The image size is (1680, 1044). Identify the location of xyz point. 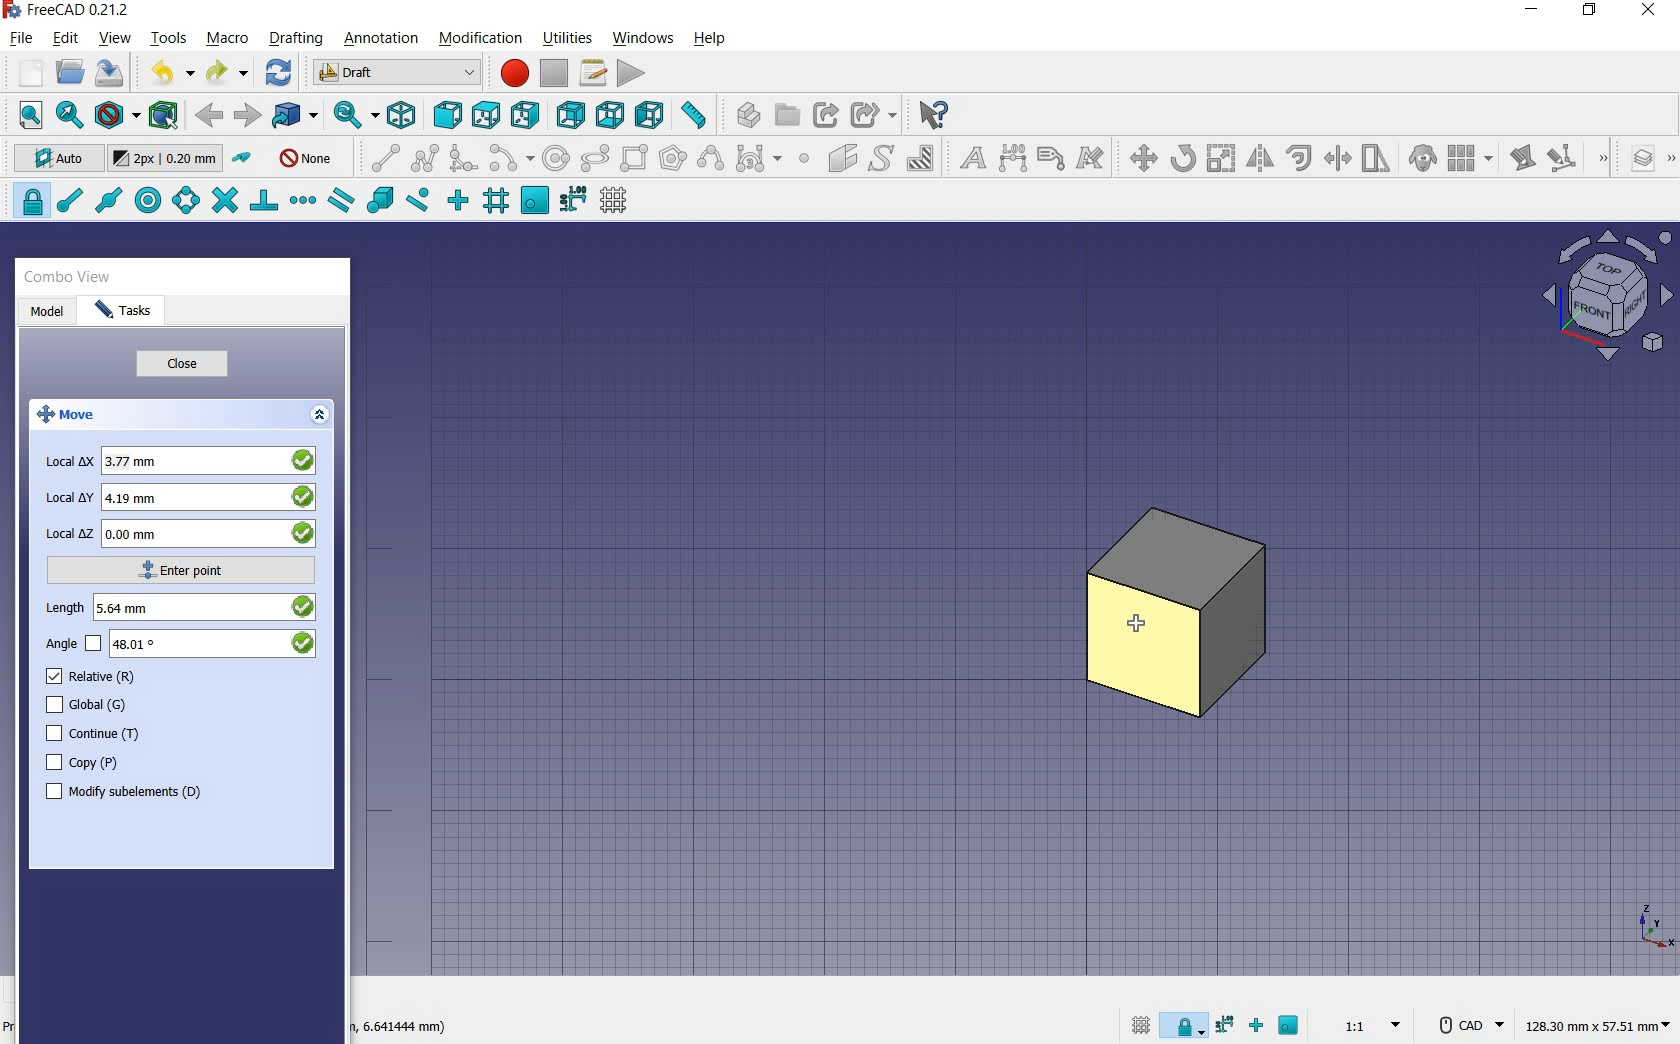
(1655, 927).